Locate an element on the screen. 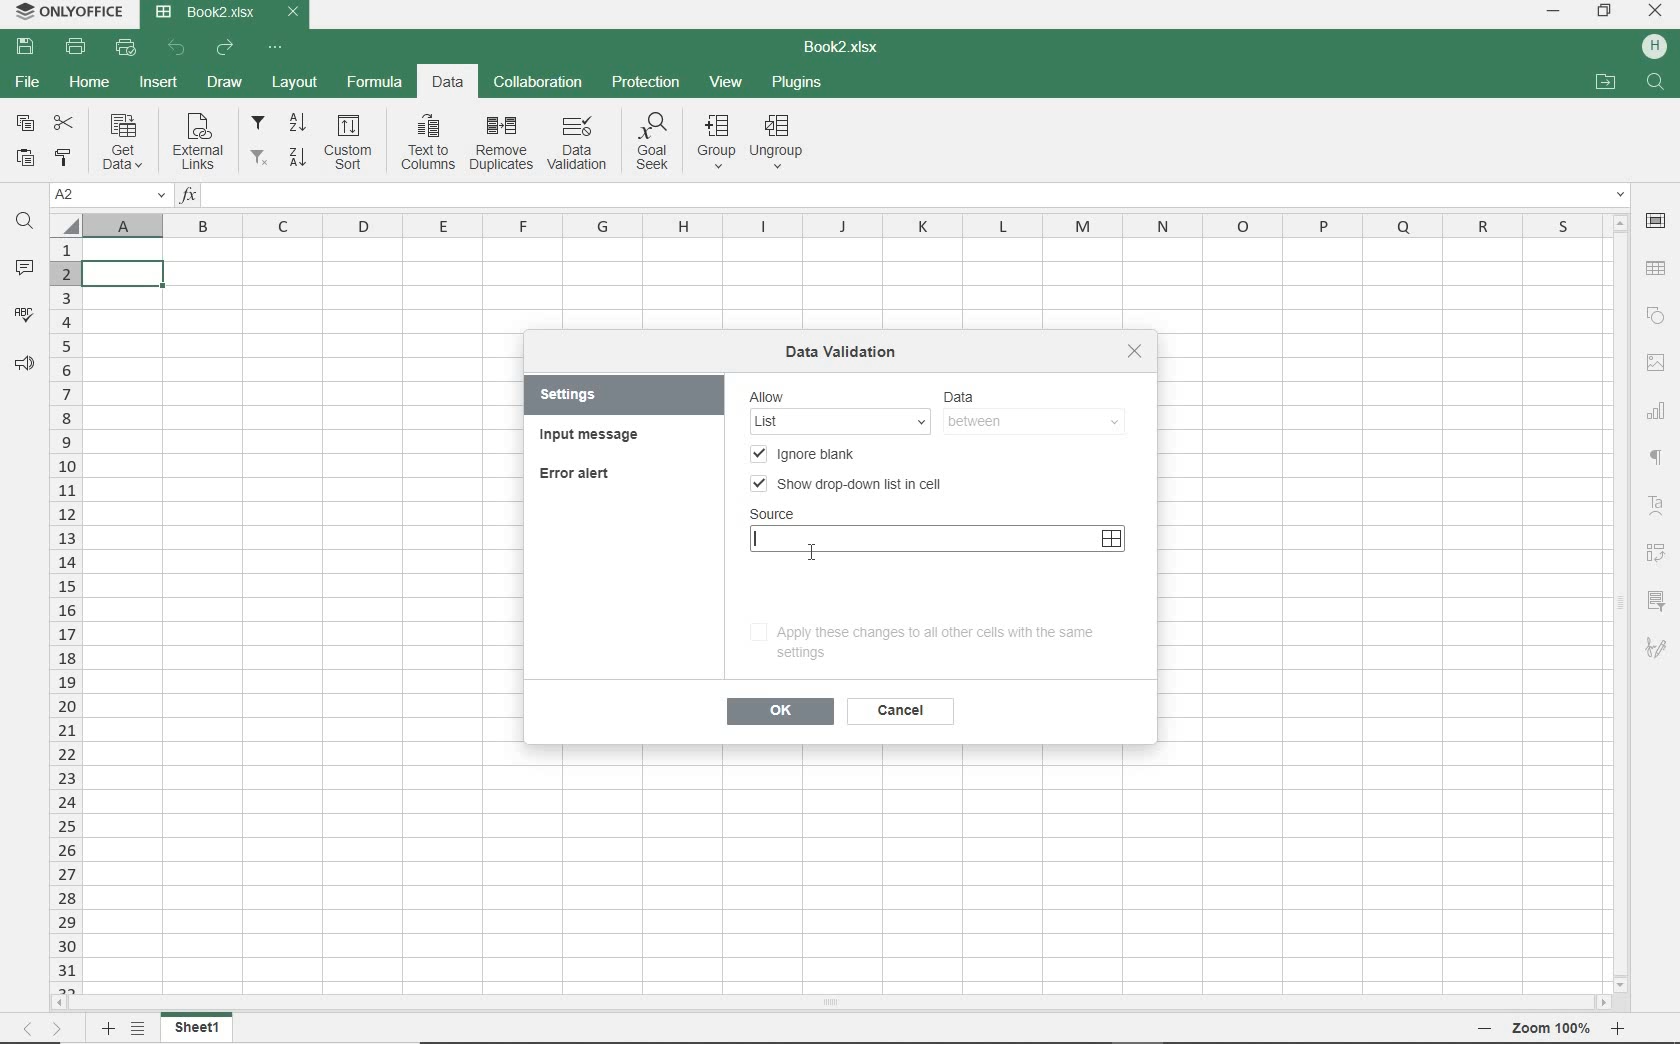 This screenshot has width=1680, height=1044. SAVE is located at coordinates (23, 46).